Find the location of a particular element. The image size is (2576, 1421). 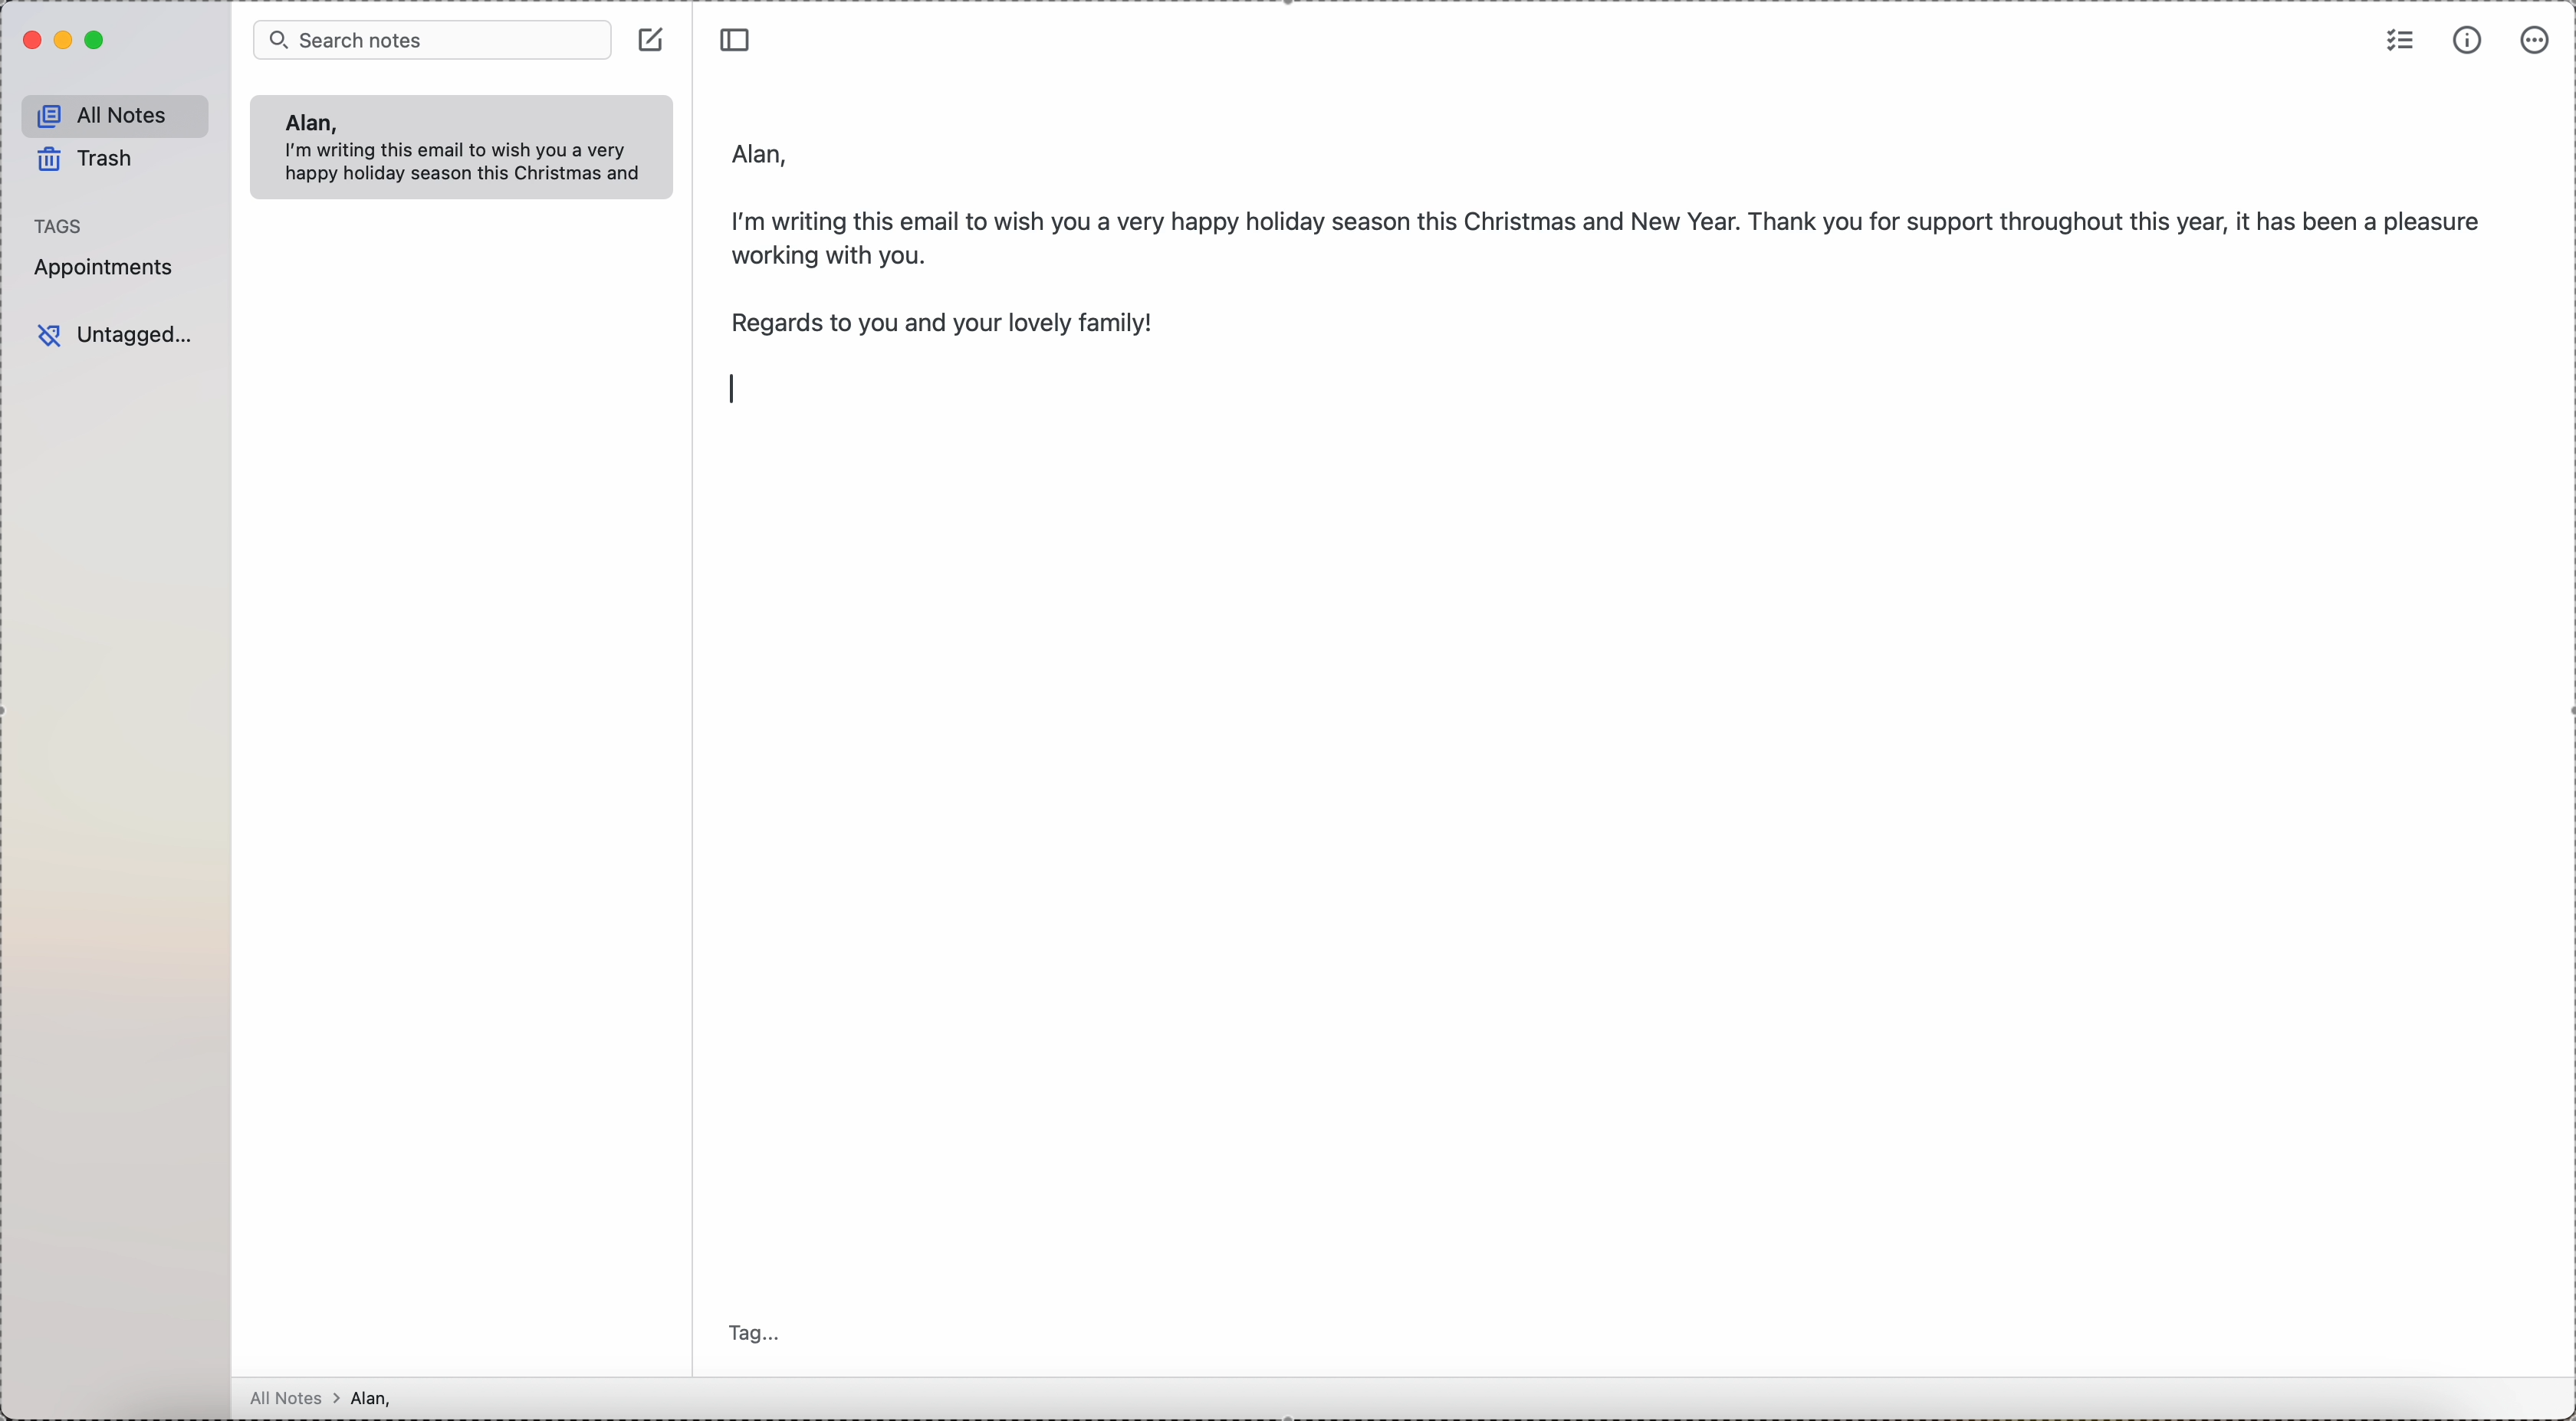

more options is located at coordinates (2536, 40).